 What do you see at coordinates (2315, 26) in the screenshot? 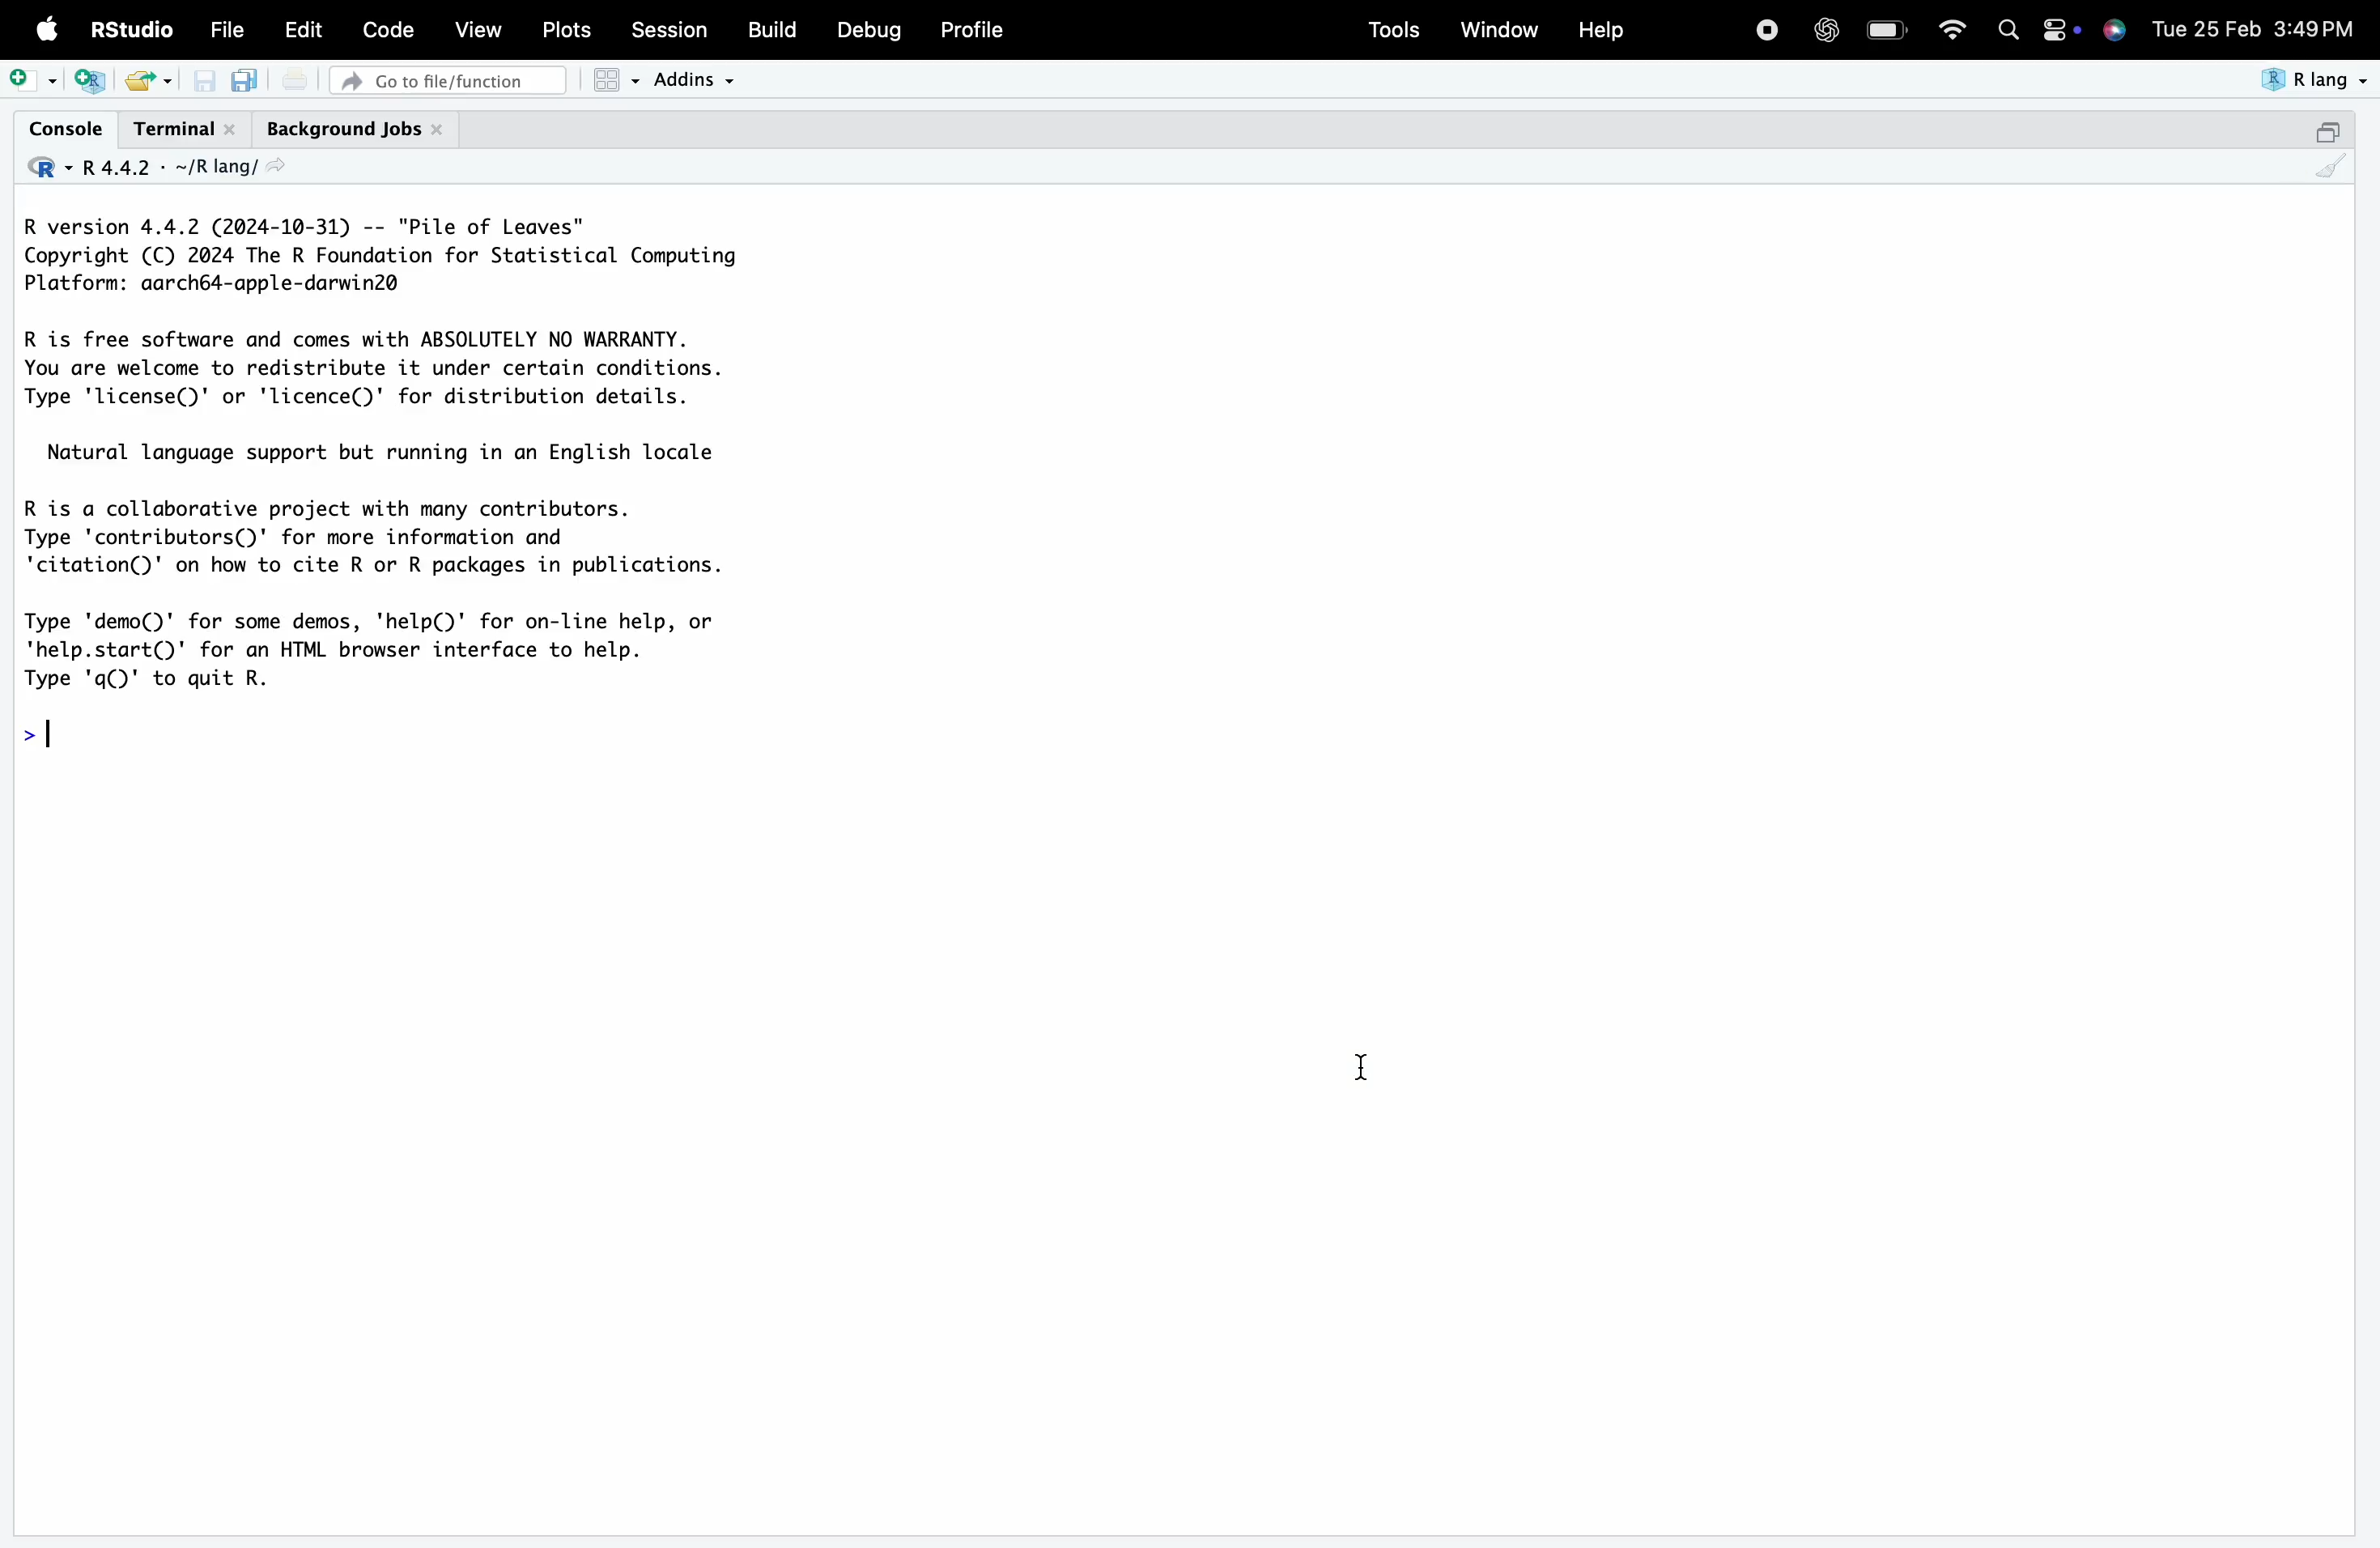
I see `3:48 PM` at bounding box center [2315, 26].